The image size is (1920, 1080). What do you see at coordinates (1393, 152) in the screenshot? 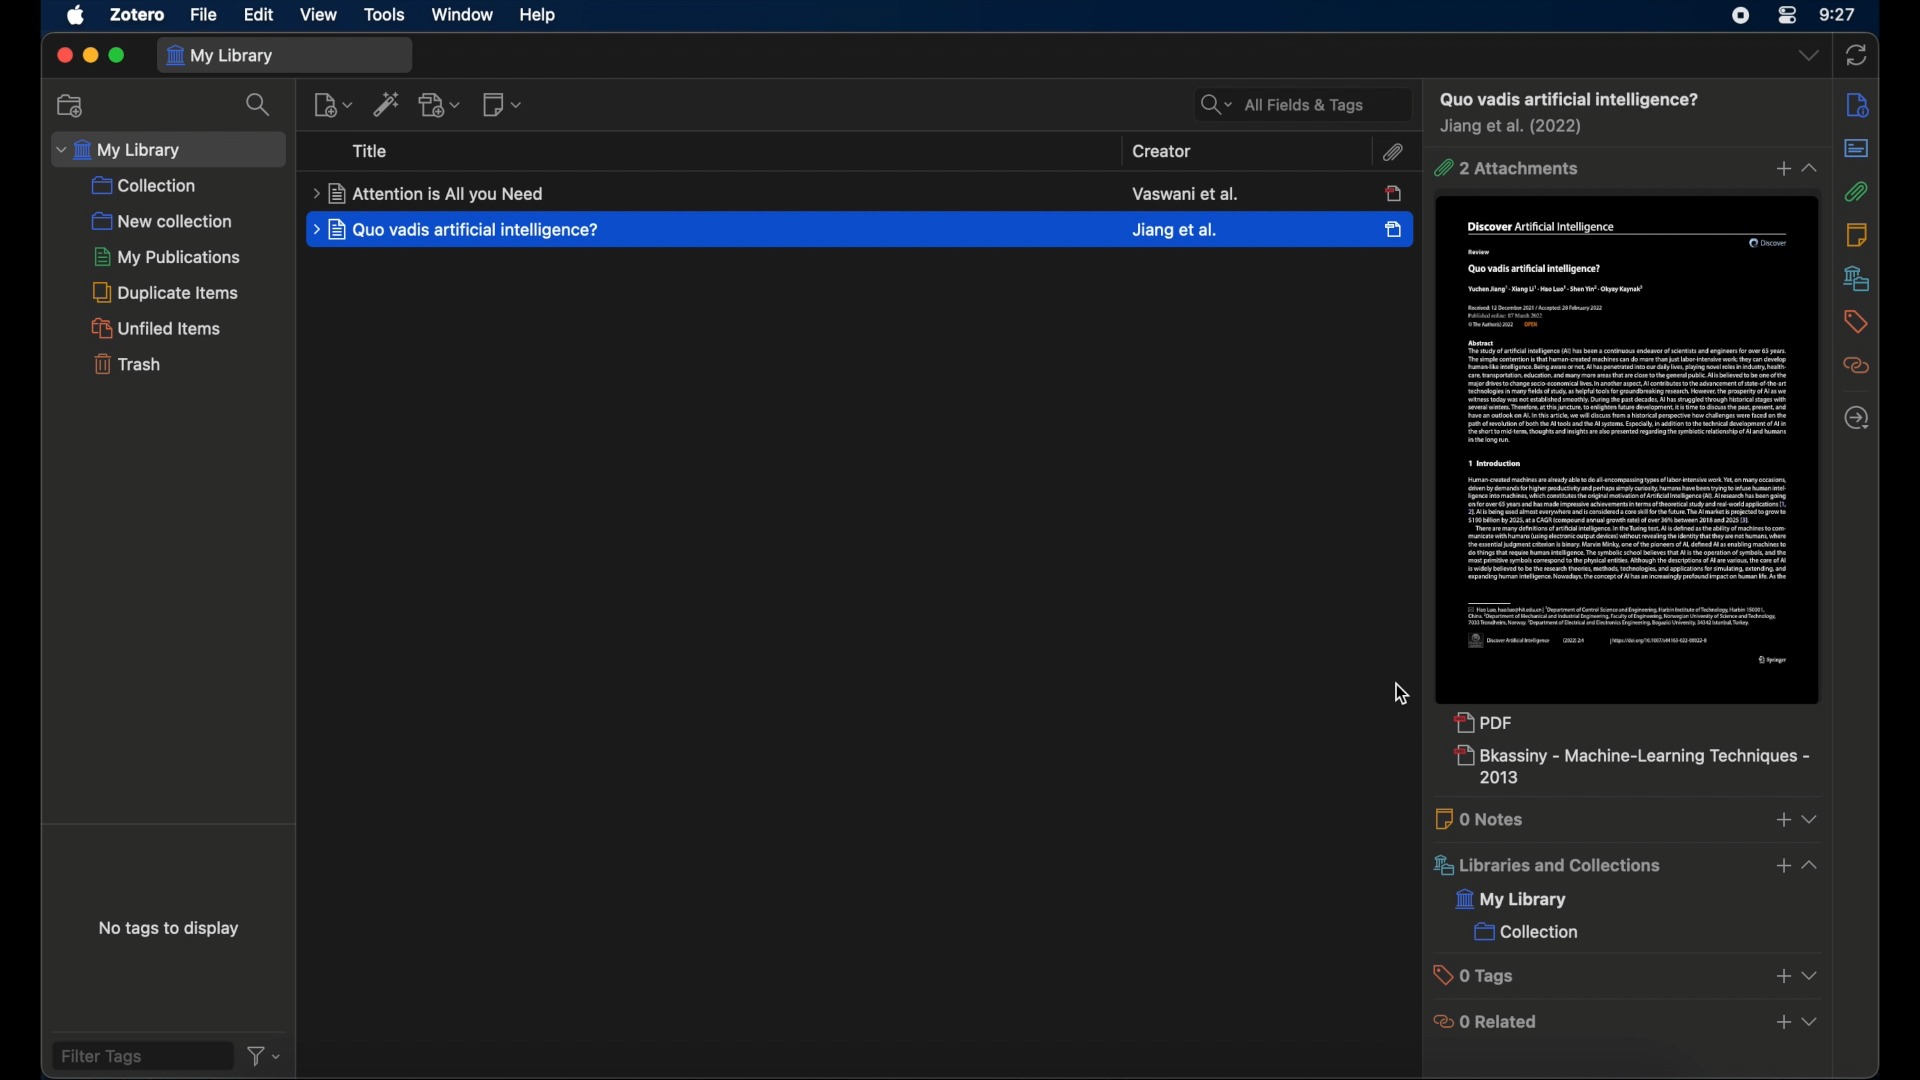
I see `attachments` at bounding box center [1393, 152].